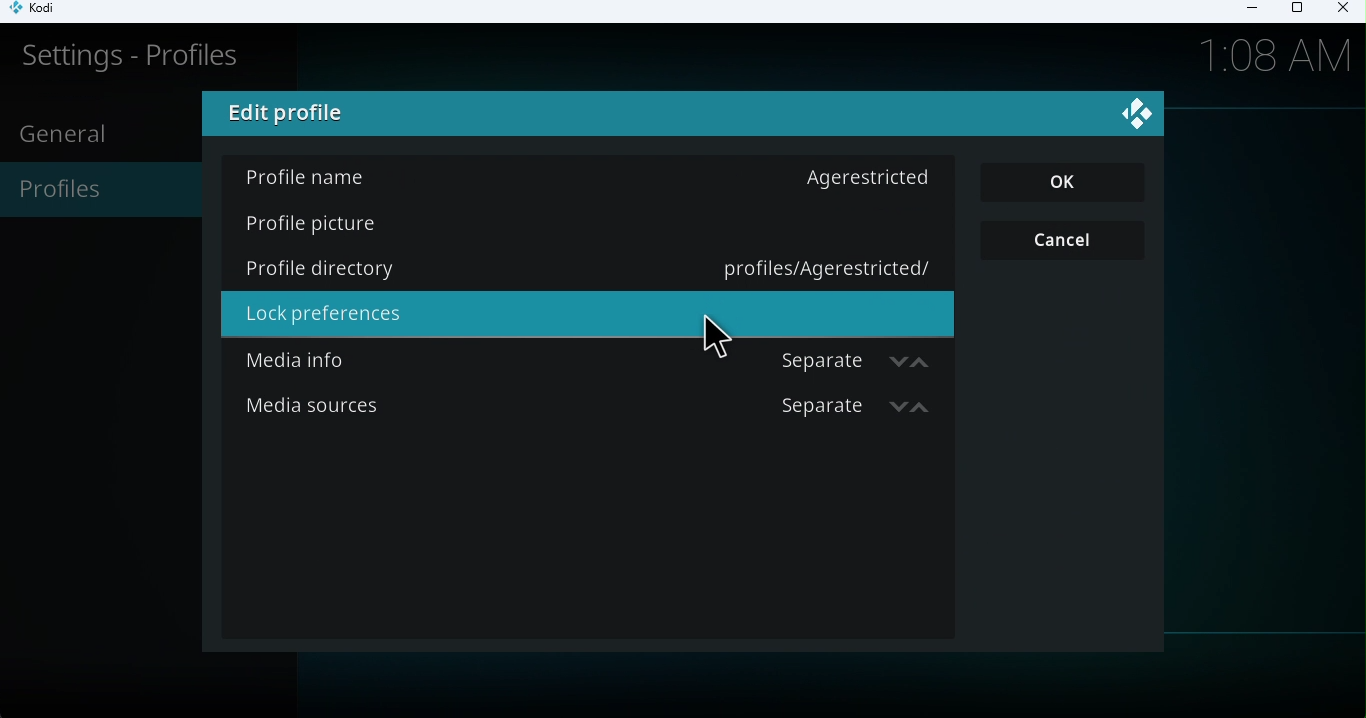 The image size is (1366, 718). I want to click on Minimize, so click(1245, 11).